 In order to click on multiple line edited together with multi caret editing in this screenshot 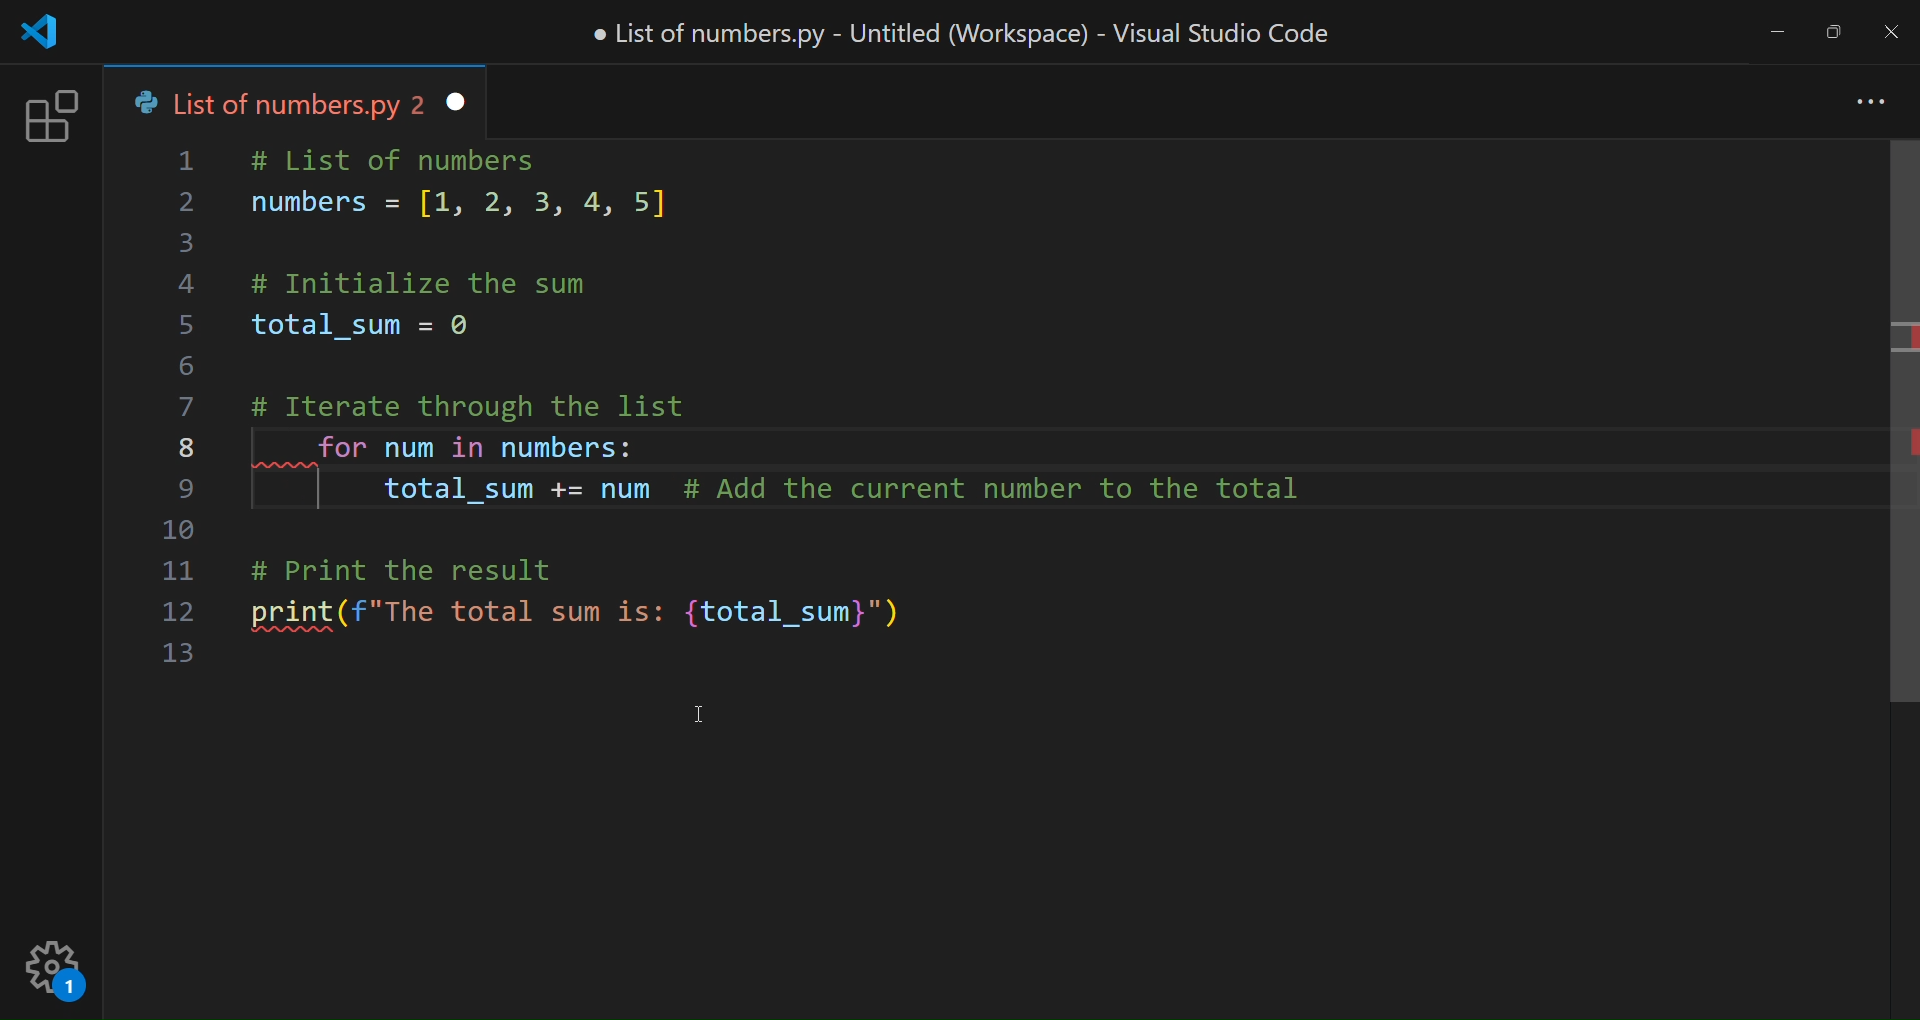, I will do `click(798, 467)`.